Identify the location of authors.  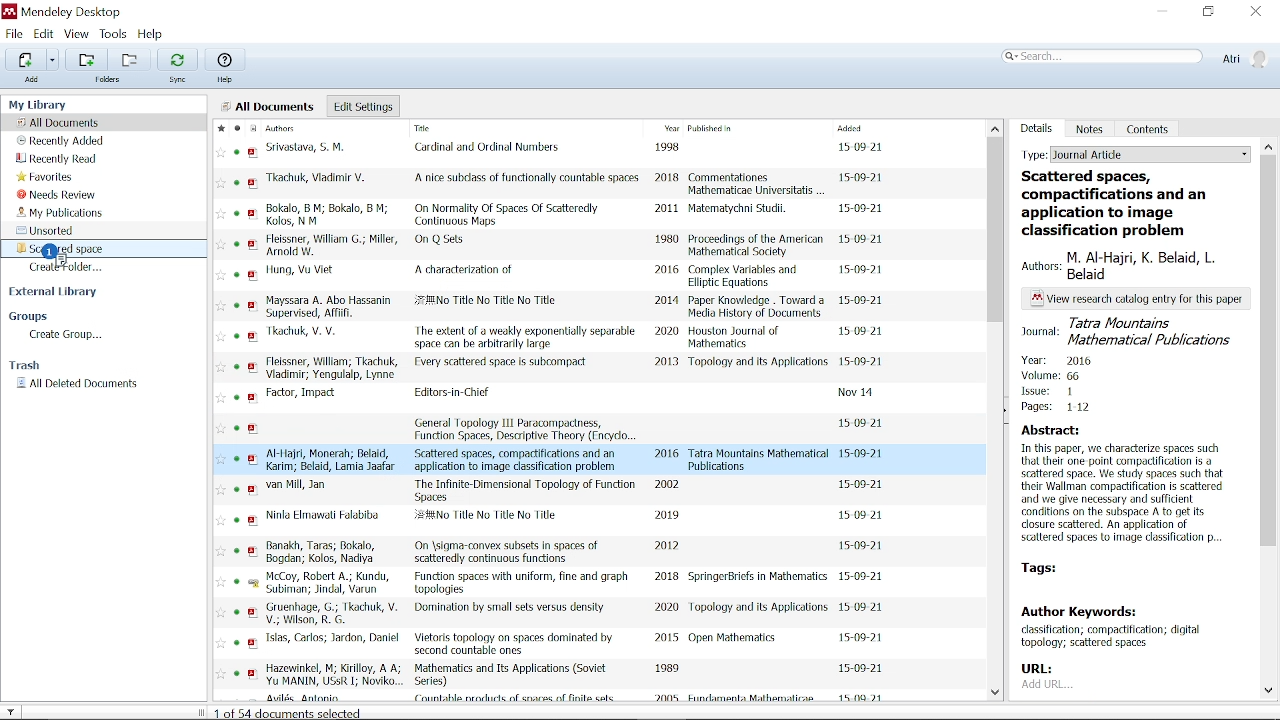
(309, 148).